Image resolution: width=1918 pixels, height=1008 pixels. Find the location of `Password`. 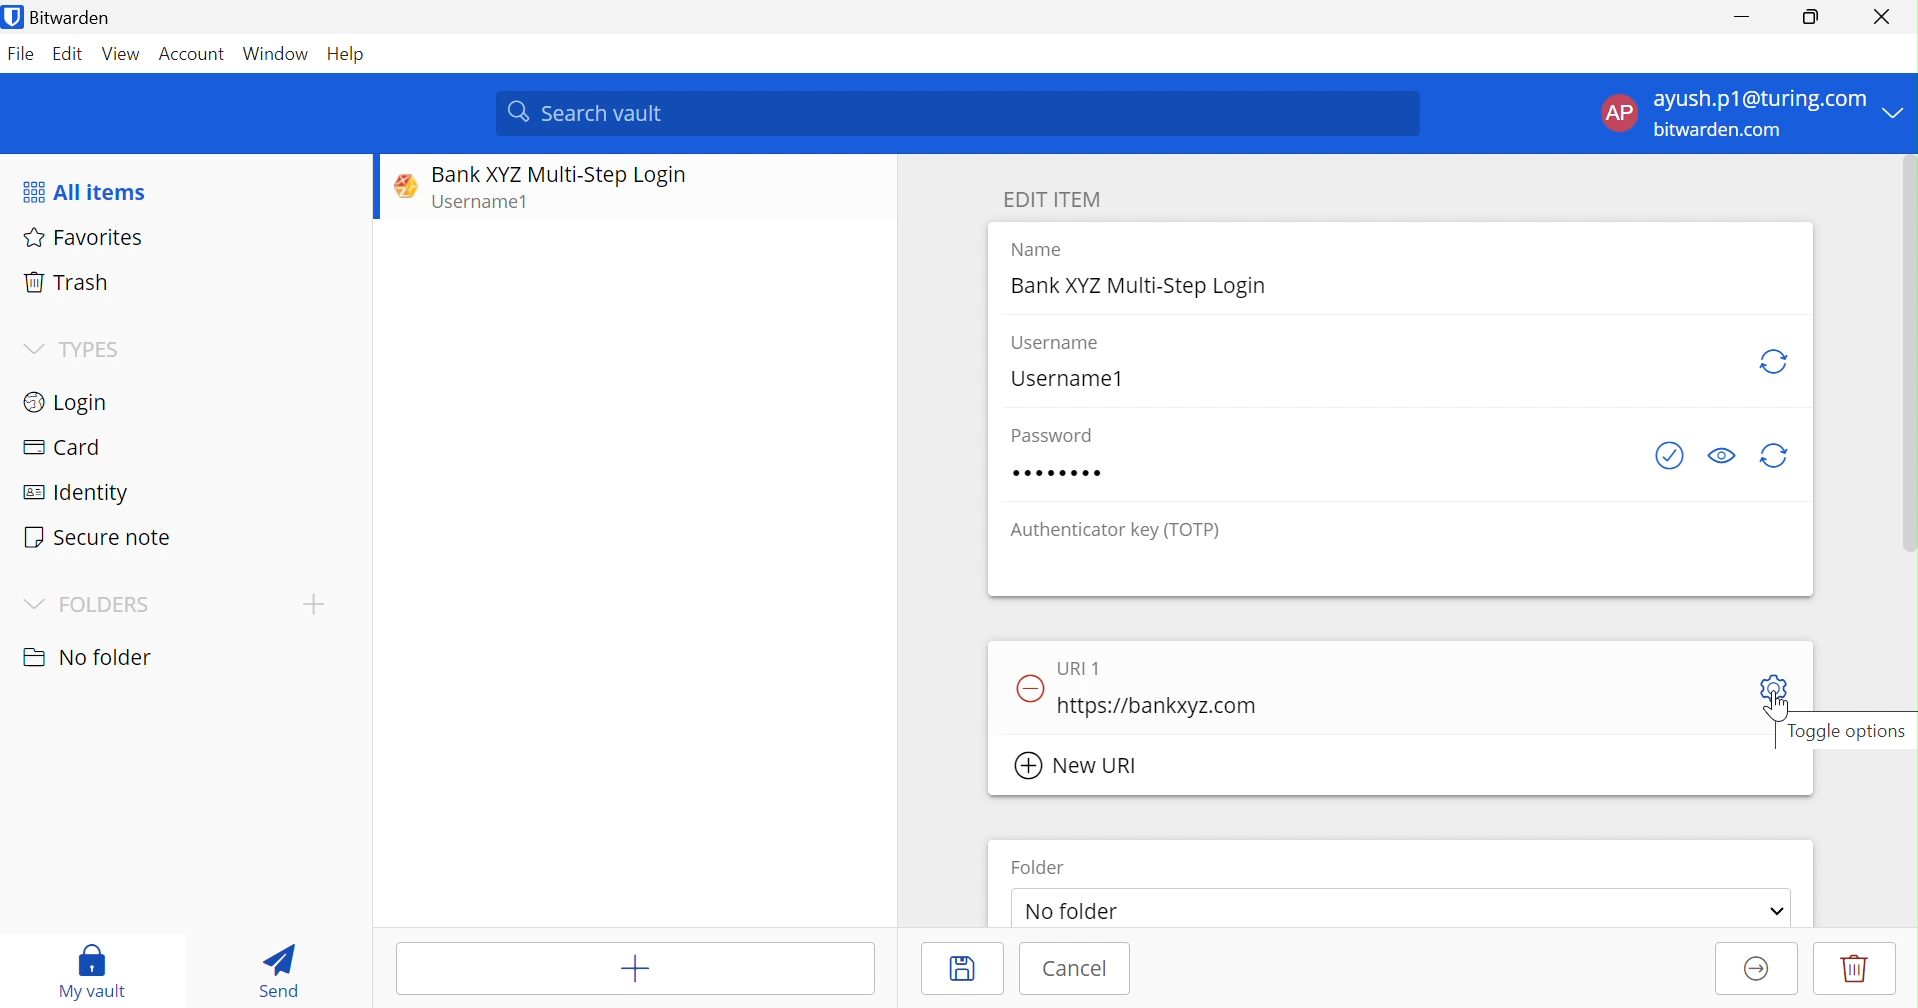

Password is located at coordinates (1058, 473).